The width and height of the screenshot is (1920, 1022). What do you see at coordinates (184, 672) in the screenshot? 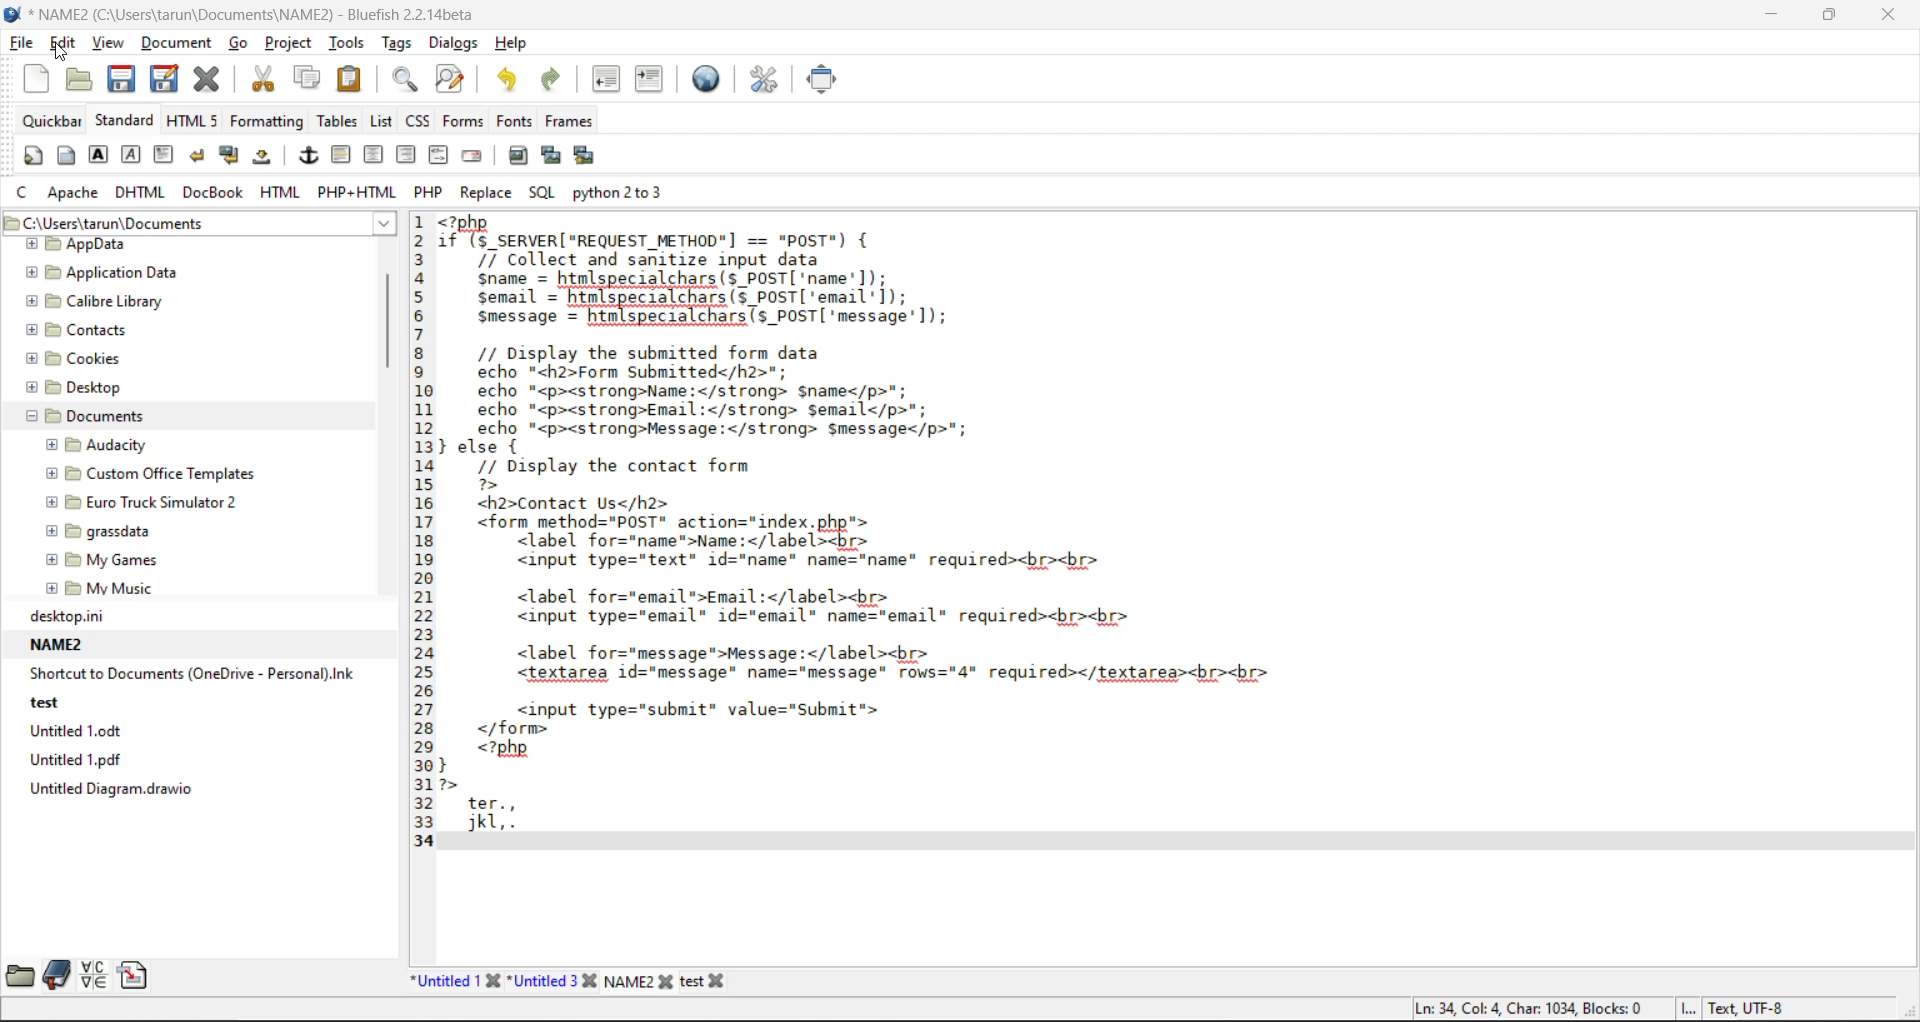
I see `‘Shortcut to Documents (OneDrive - Personal).Ink` at bounding box center [184, 672].